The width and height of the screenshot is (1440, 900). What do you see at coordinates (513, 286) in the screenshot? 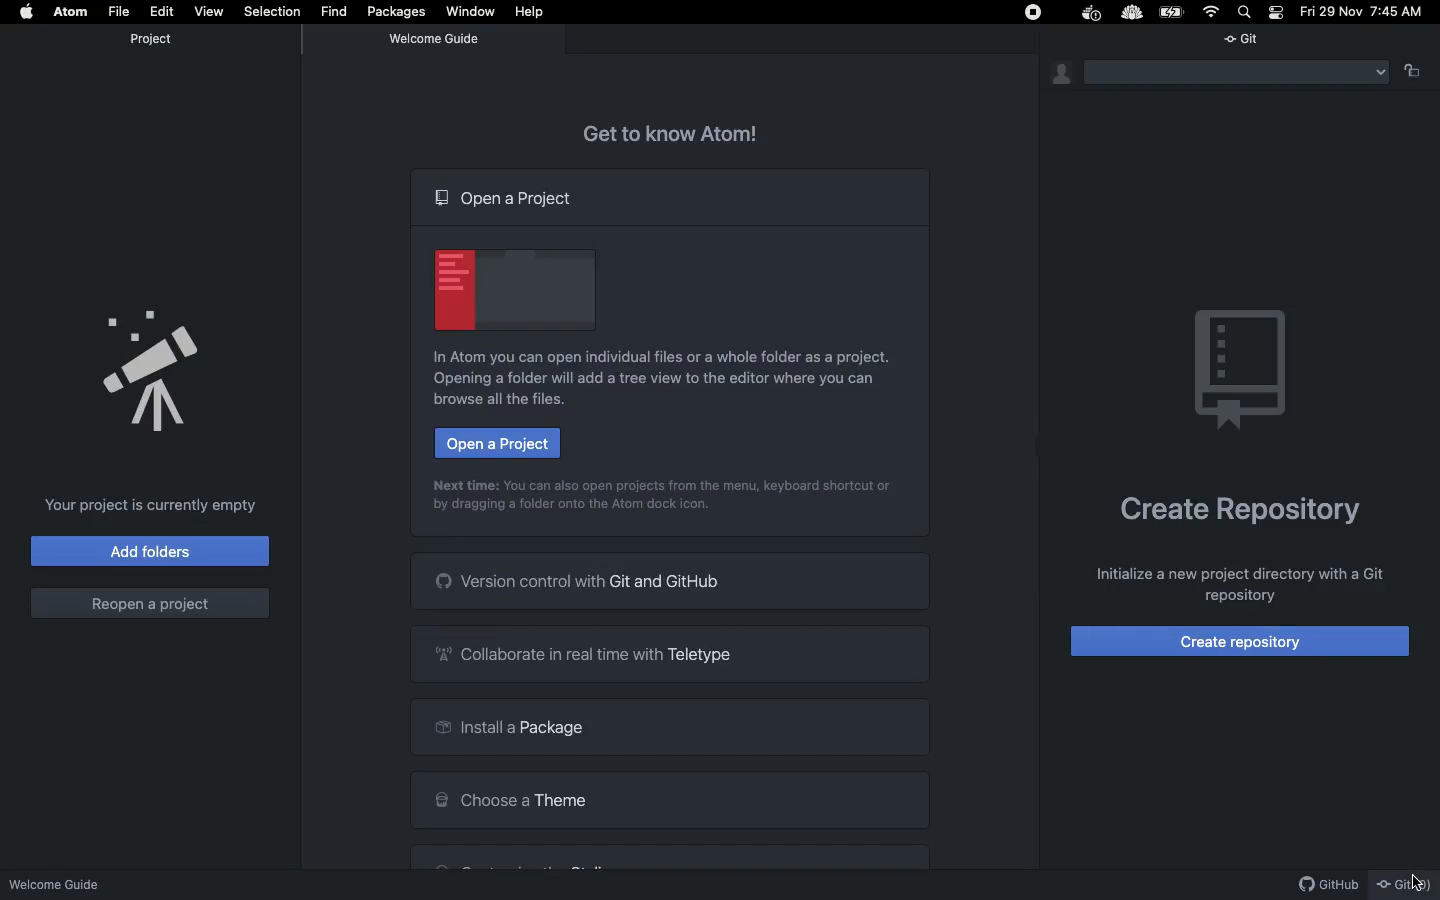
I see `Emblem` at bounding box center [513, 286].